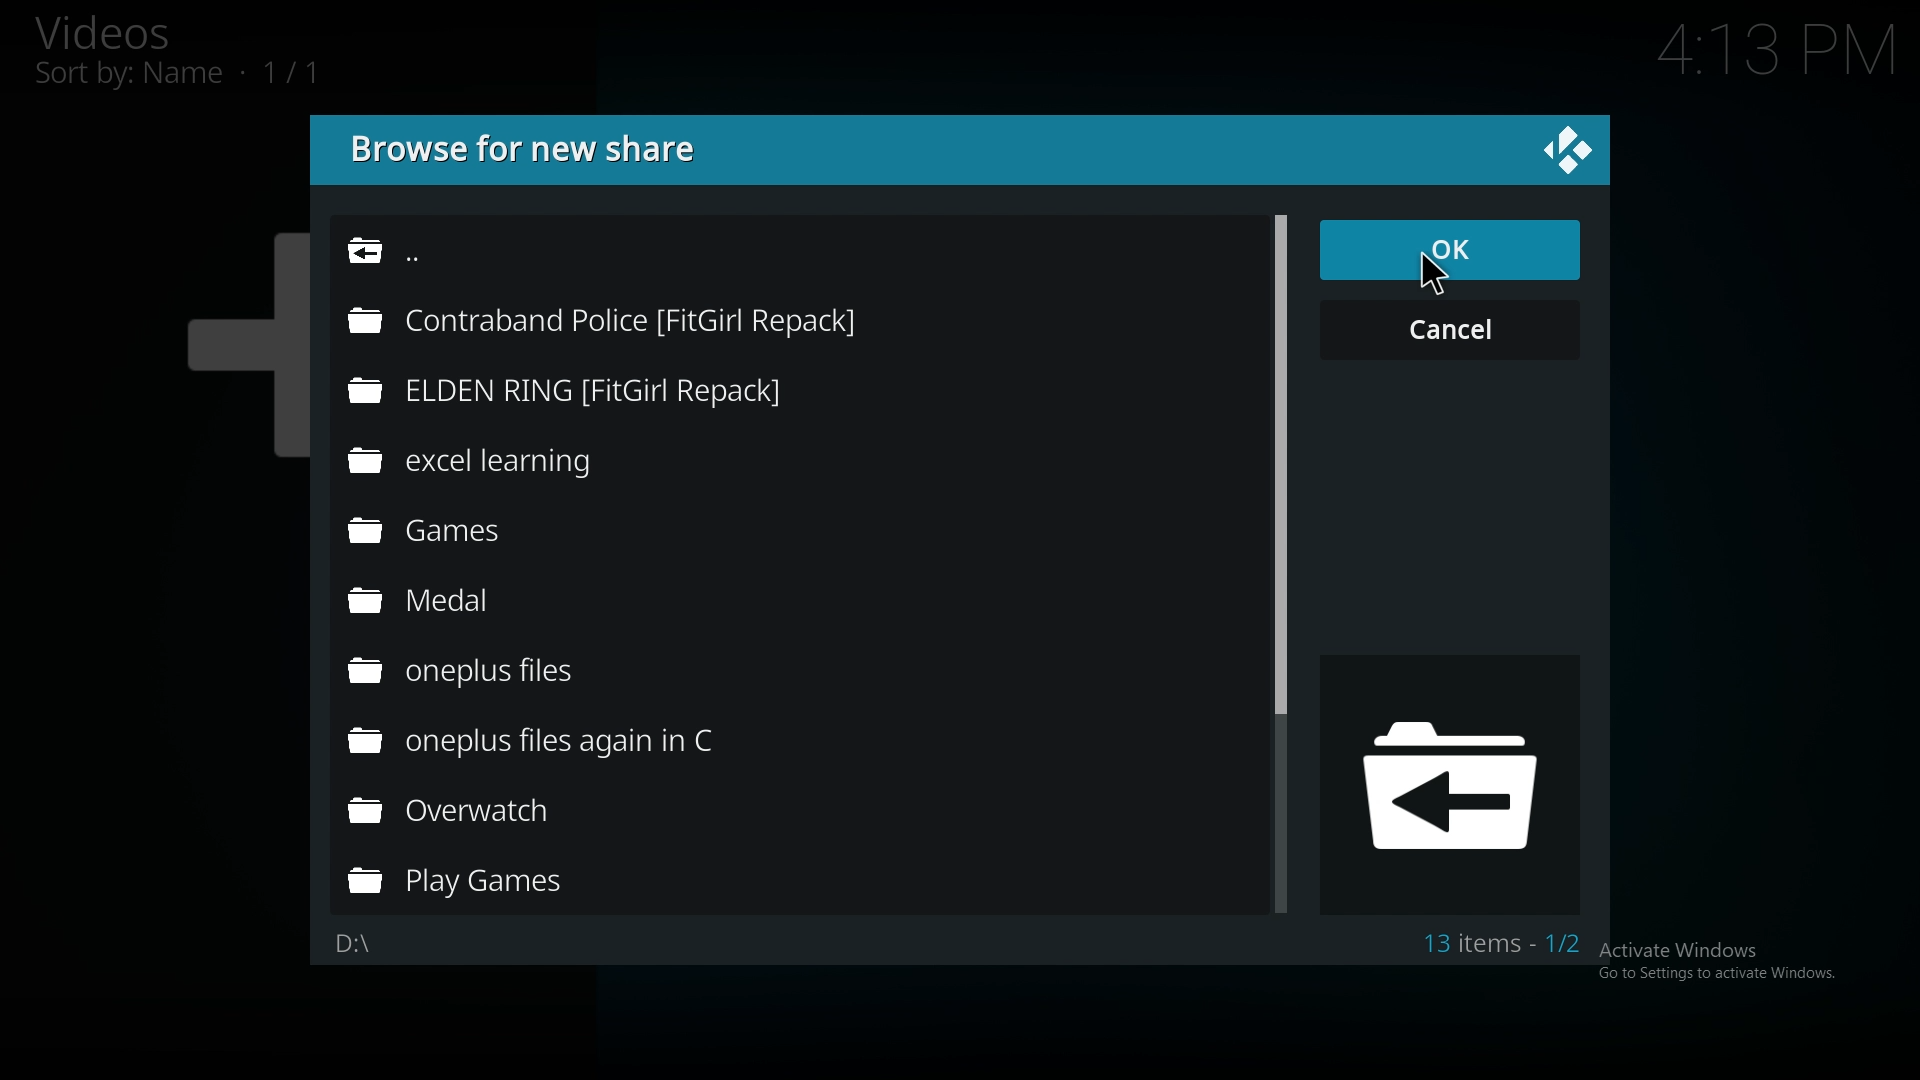  What do you see at coordinates (614, 389) in the screenshot?
I see `folder` at bounding box center [614, 389].